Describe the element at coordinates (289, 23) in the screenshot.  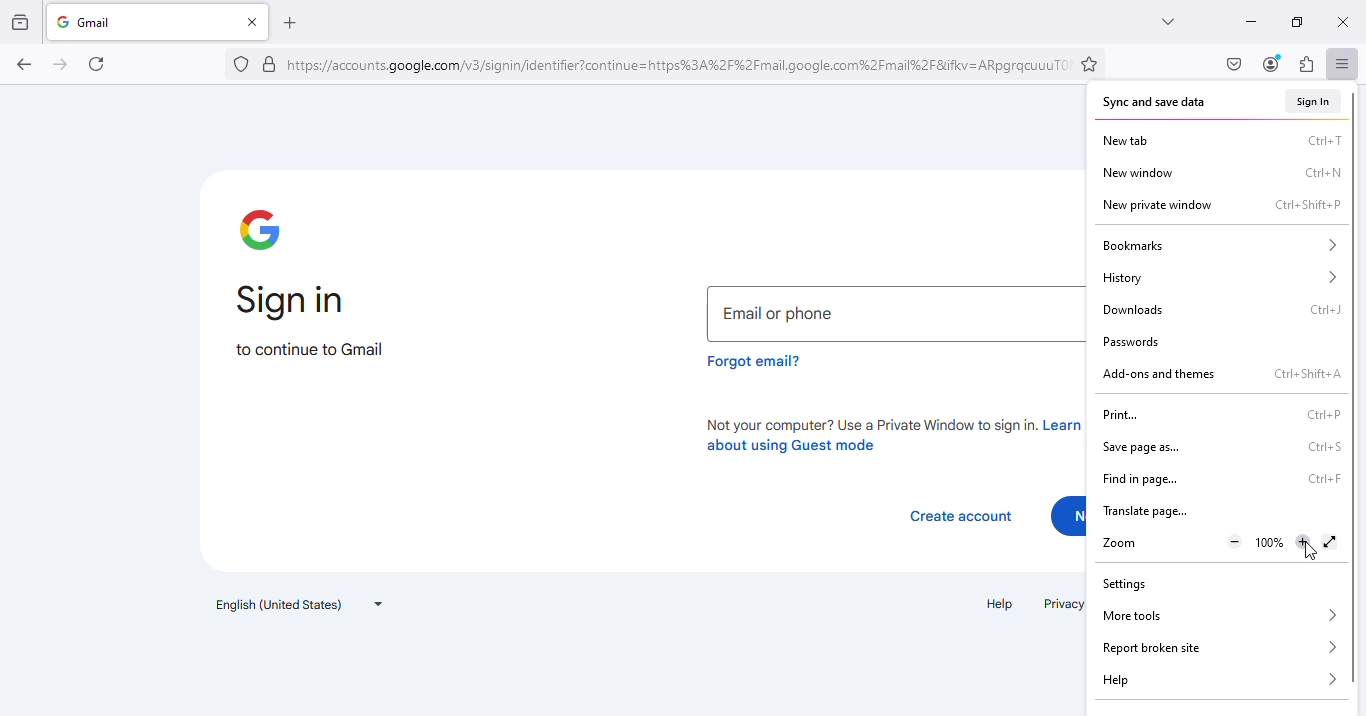
I see `open a new tab` at that location.